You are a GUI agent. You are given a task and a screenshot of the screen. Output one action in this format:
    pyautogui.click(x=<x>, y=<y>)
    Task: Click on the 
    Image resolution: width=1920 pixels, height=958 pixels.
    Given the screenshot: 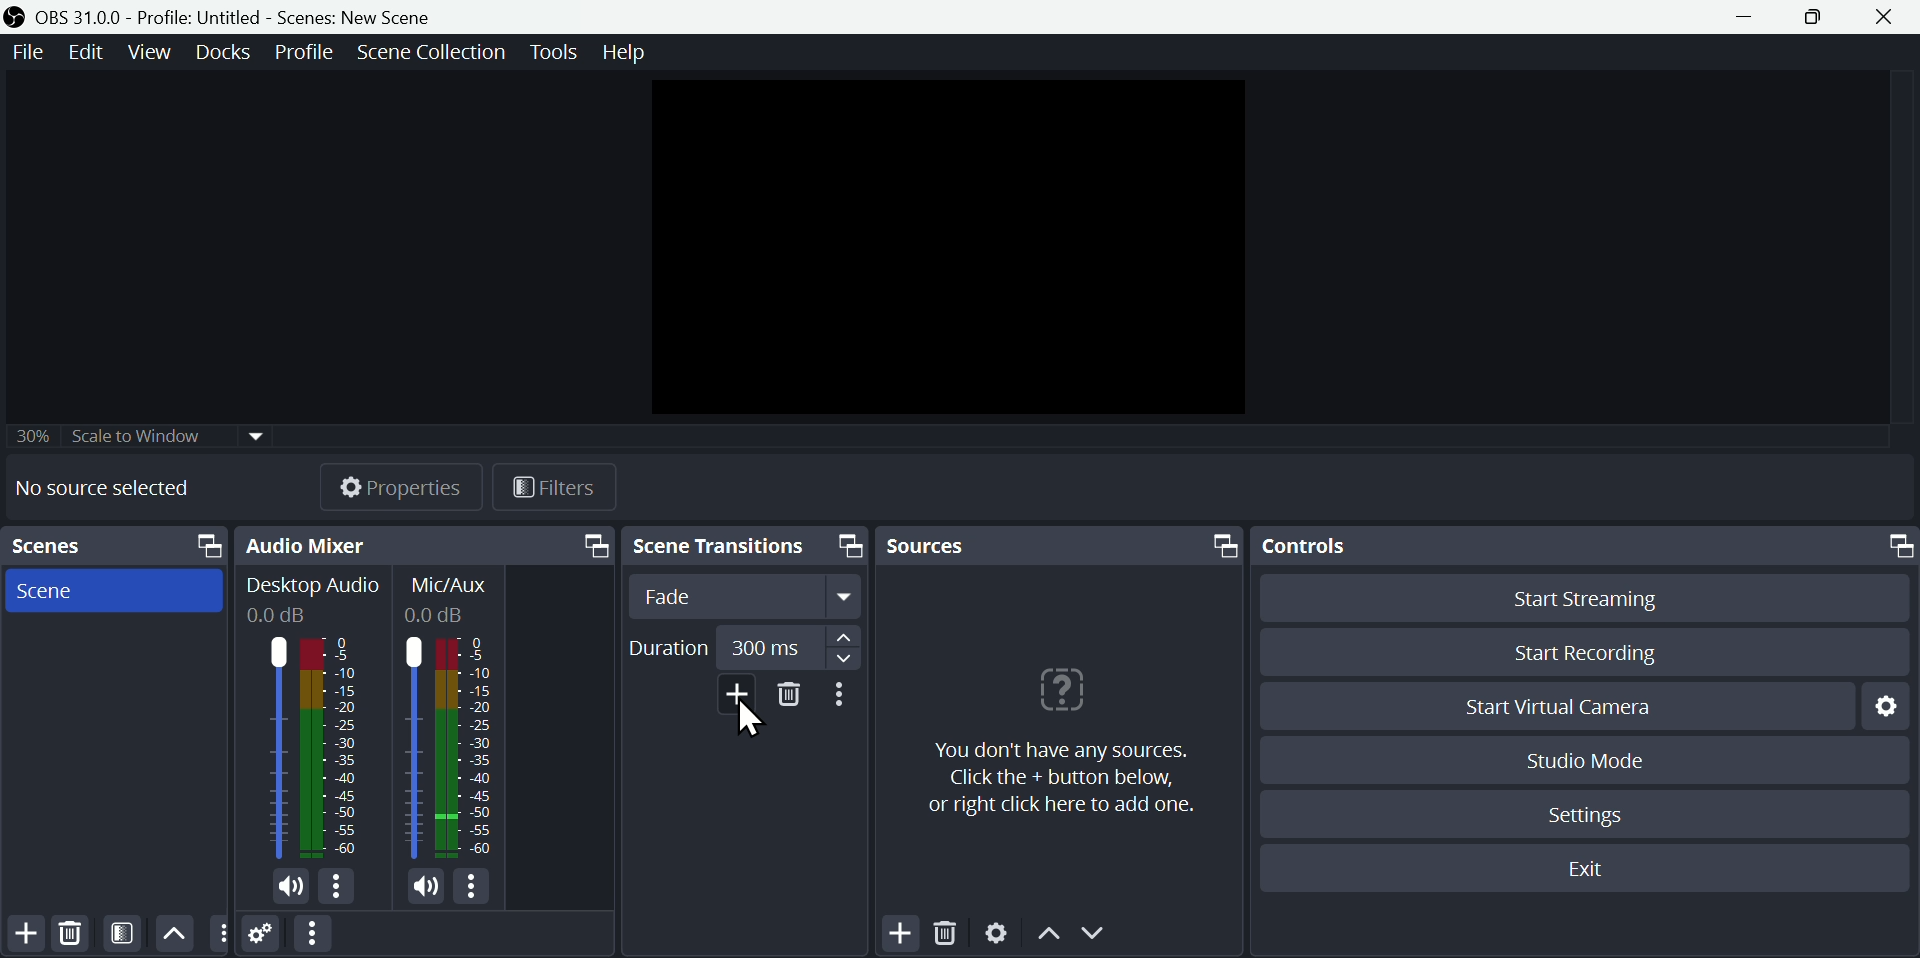 What is the action you would take?
    pyautogui.click(x=551, y=49)
    